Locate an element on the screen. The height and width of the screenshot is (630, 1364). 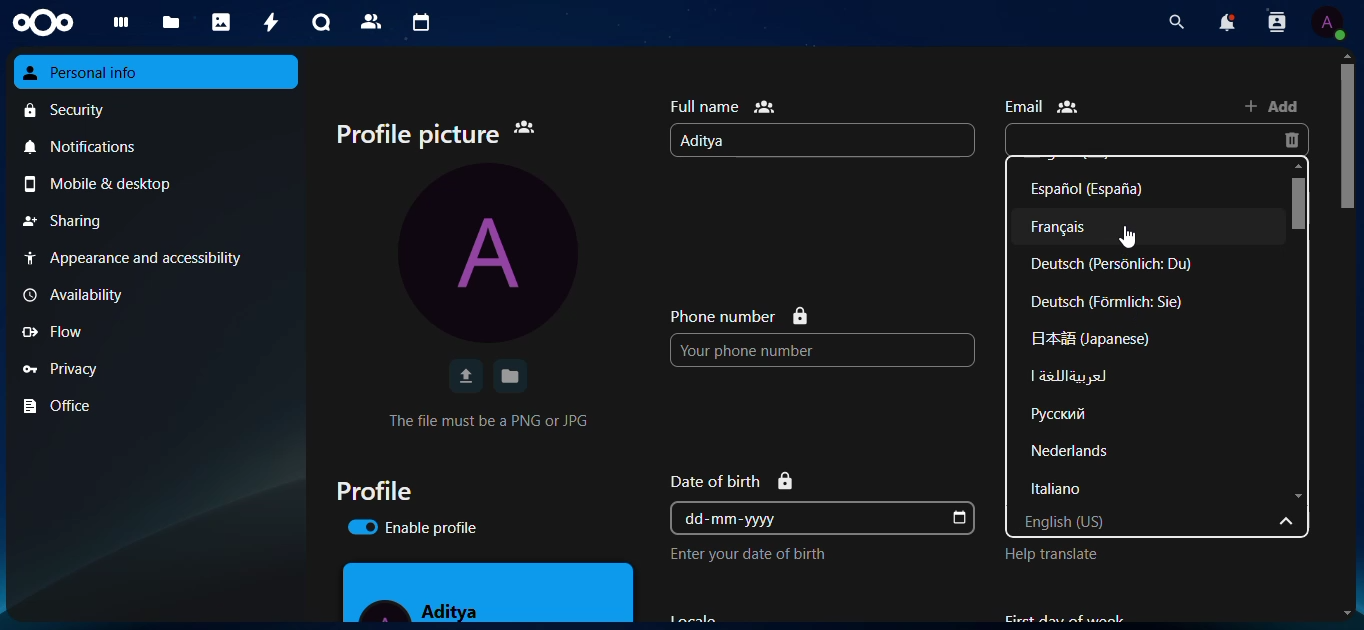
italiano is located at coordinates (1071, 491).